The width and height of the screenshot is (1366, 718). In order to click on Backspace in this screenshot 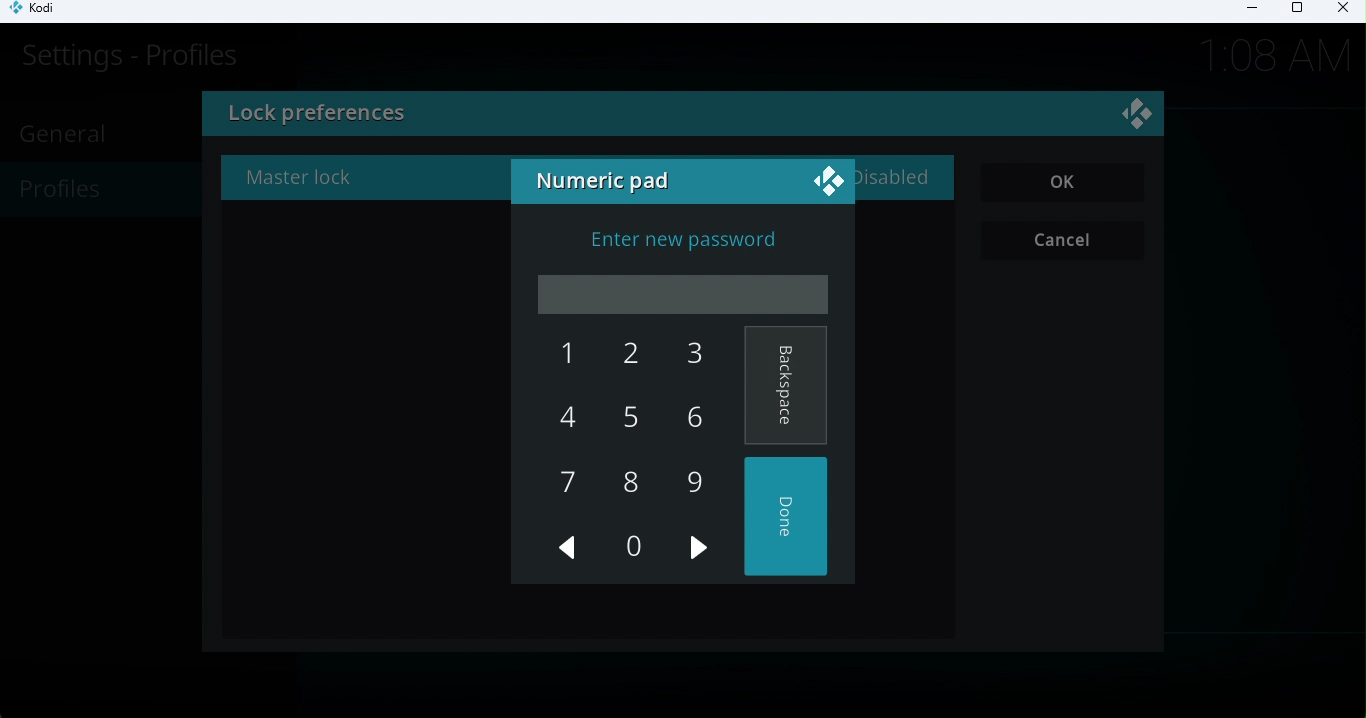, I will do `click(786, 386)`.